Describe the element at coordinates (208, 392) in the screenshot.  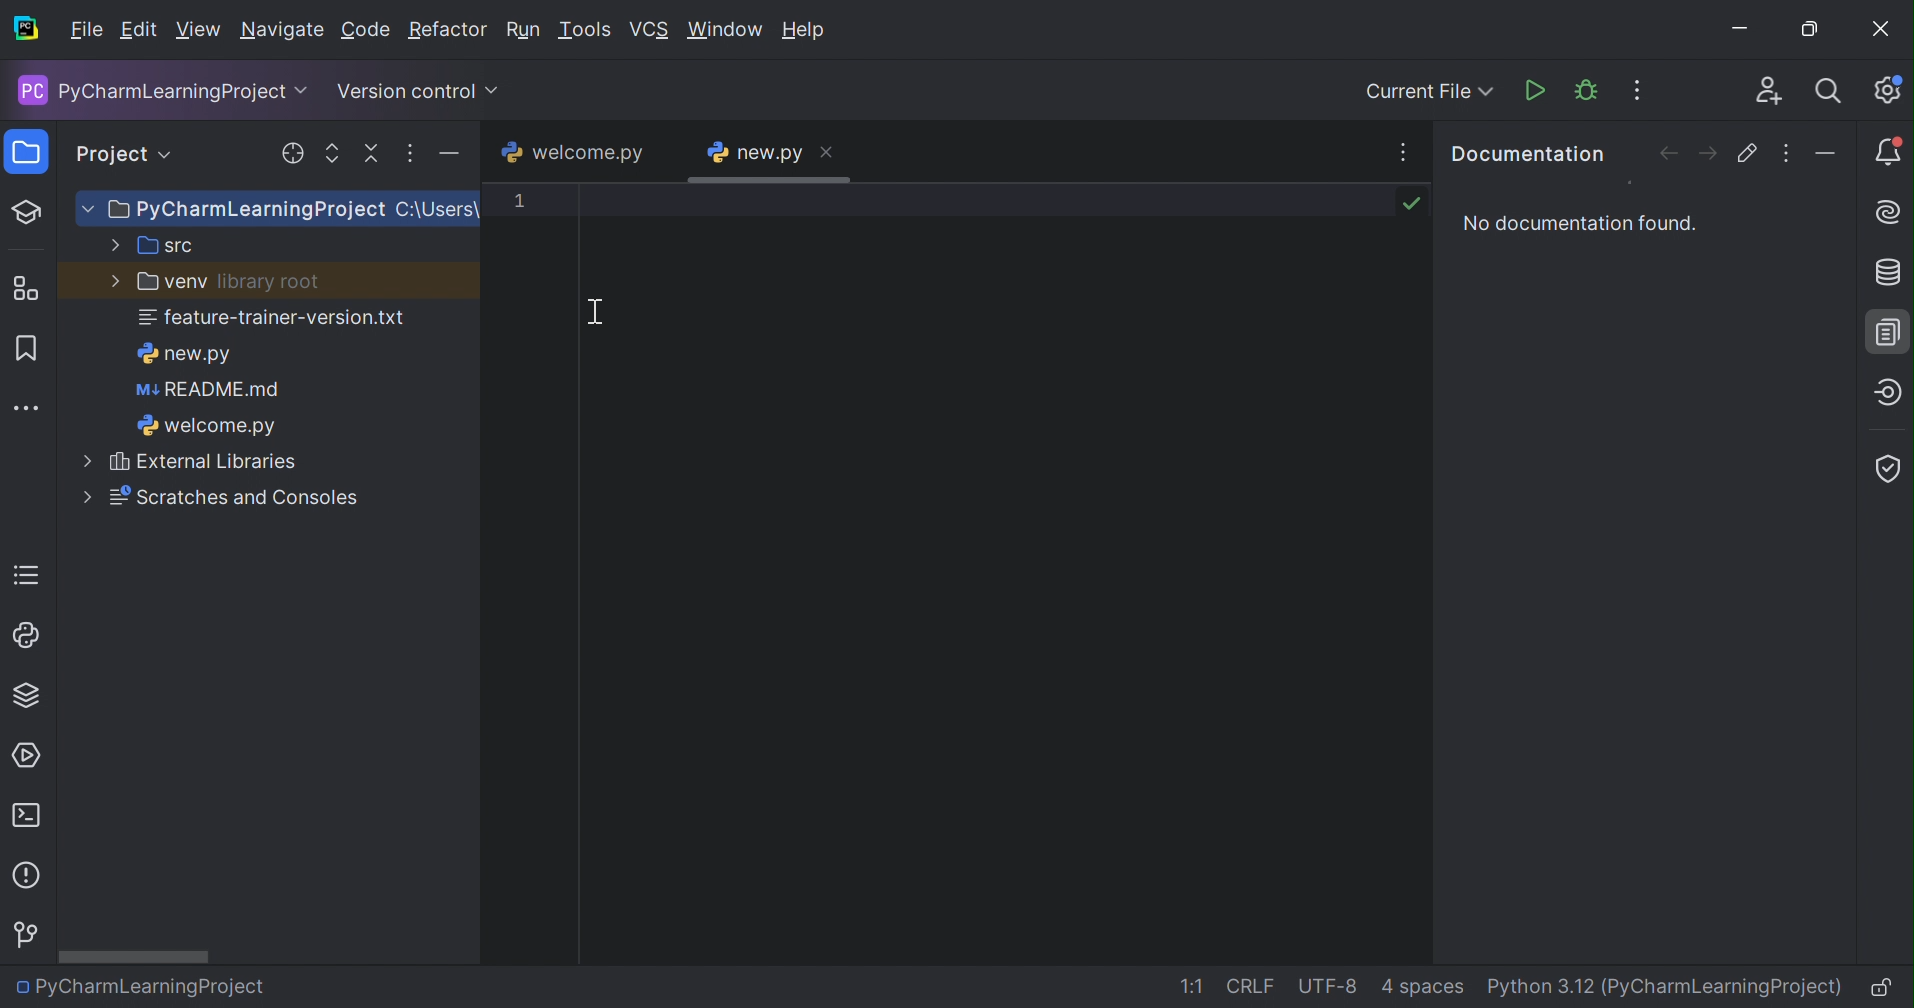
I see `README.md` at that location.